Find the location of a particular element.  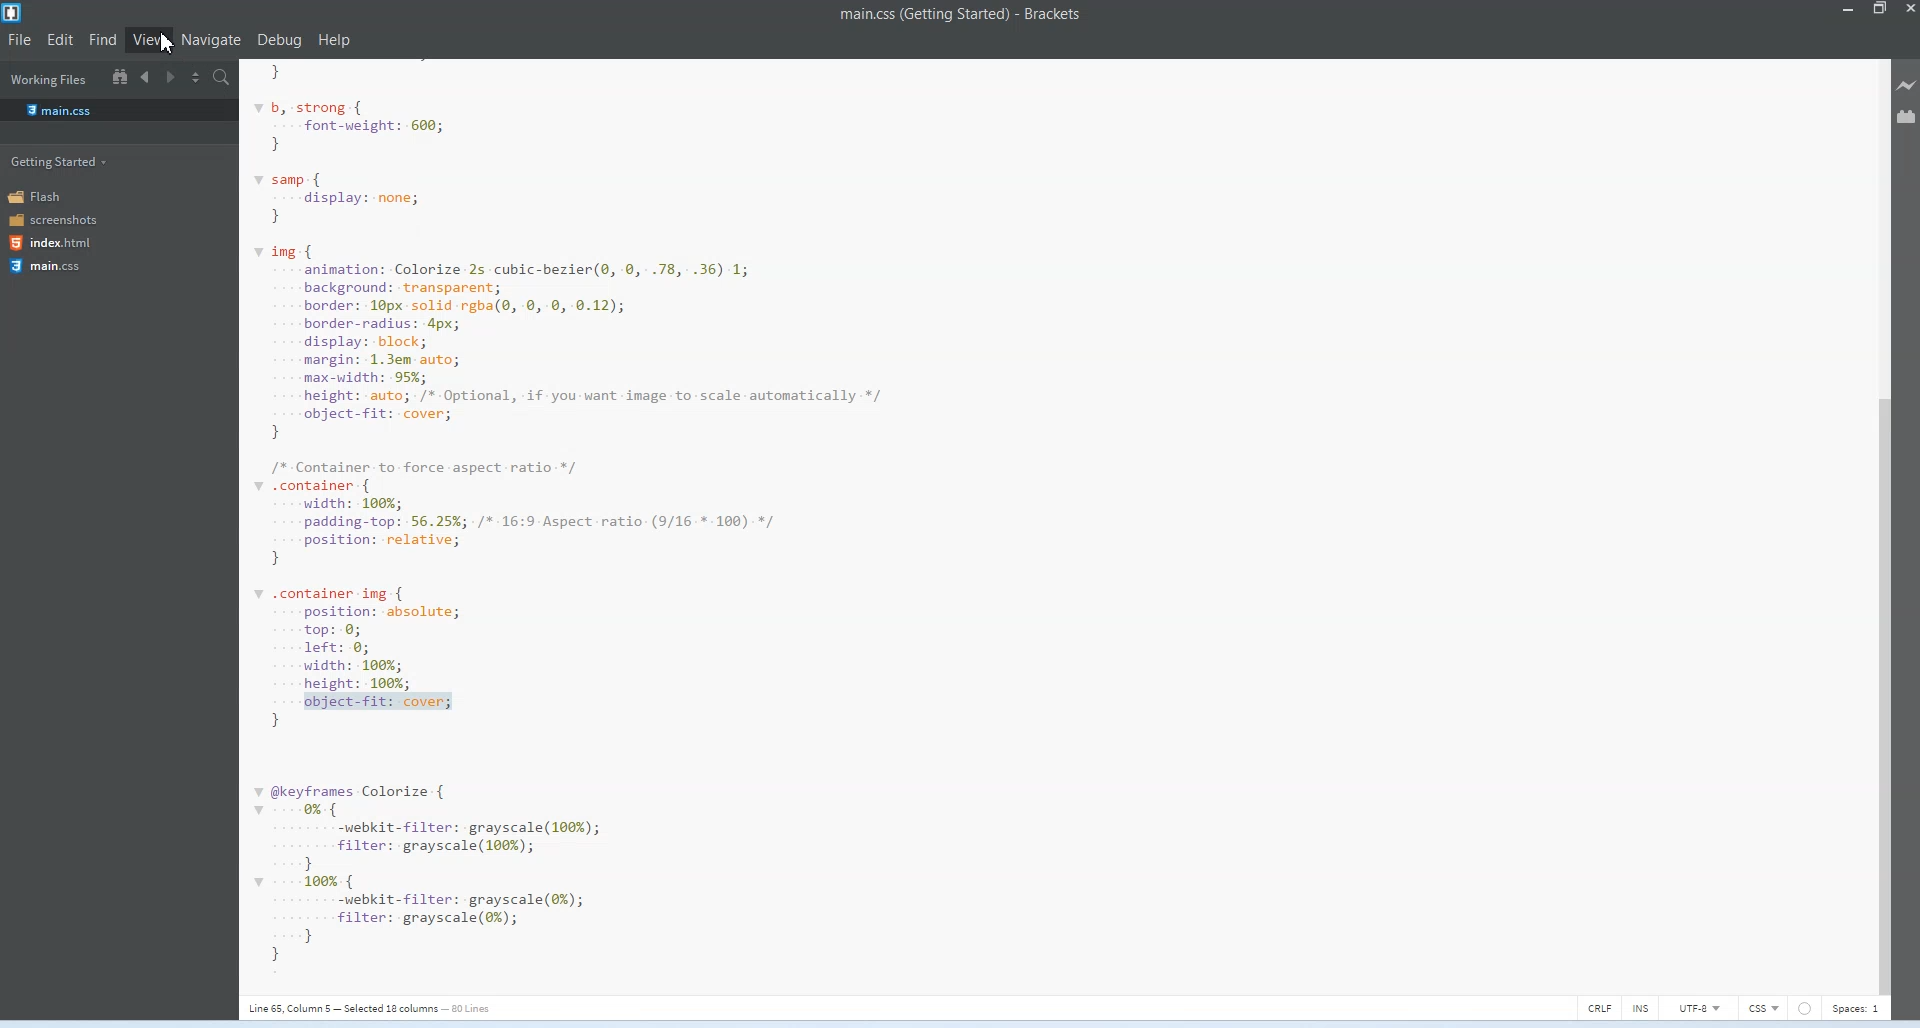

Vertical Scroll bar is located at coordinates (1879, 525).